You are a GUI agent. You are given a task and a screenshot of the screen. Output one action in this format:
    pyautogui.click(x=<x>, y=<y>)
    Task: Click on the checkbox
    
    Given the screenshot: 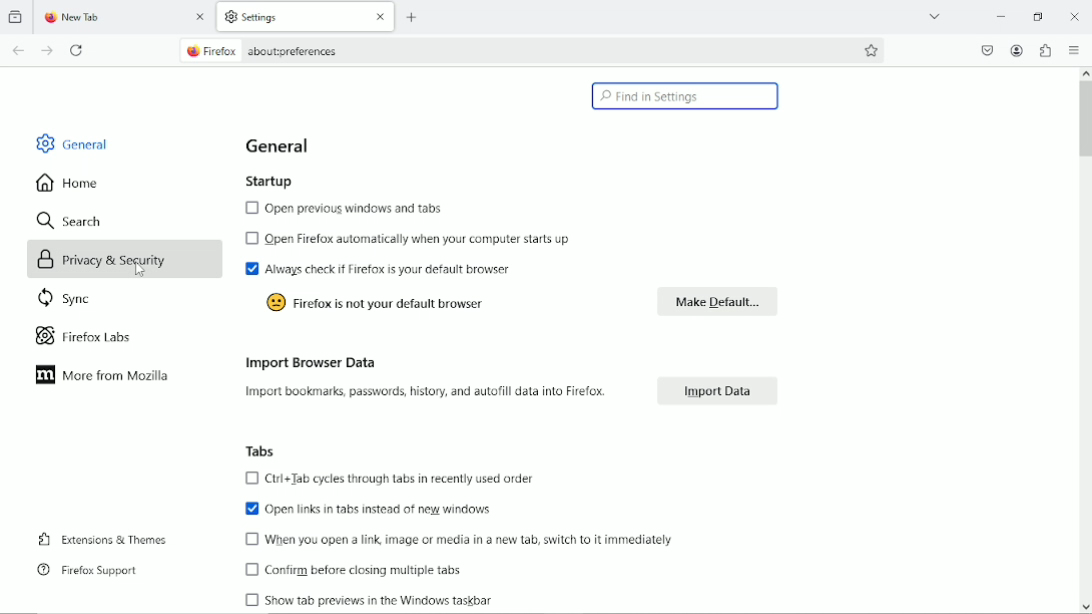 What is the action you would take?
    pyautogui.click(x=252, y=208)
    